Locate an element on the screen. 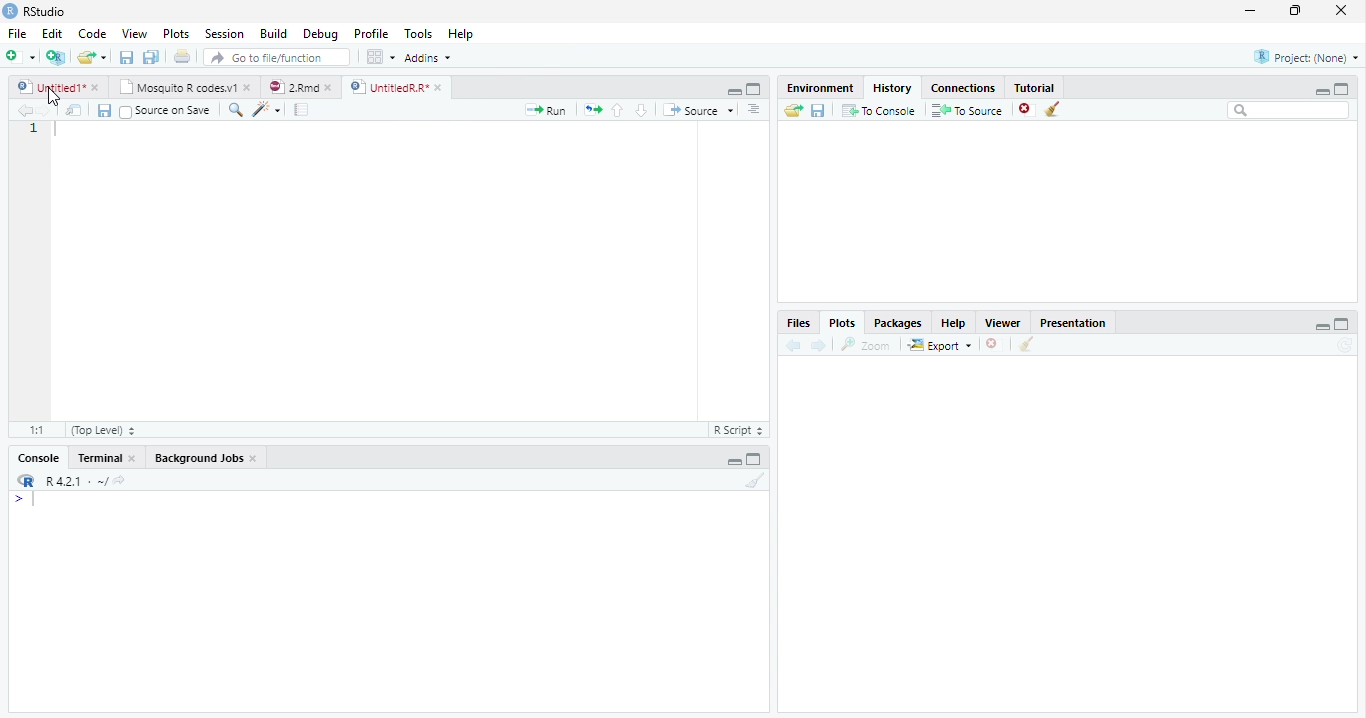  Print is located at coordinates (182, 57).